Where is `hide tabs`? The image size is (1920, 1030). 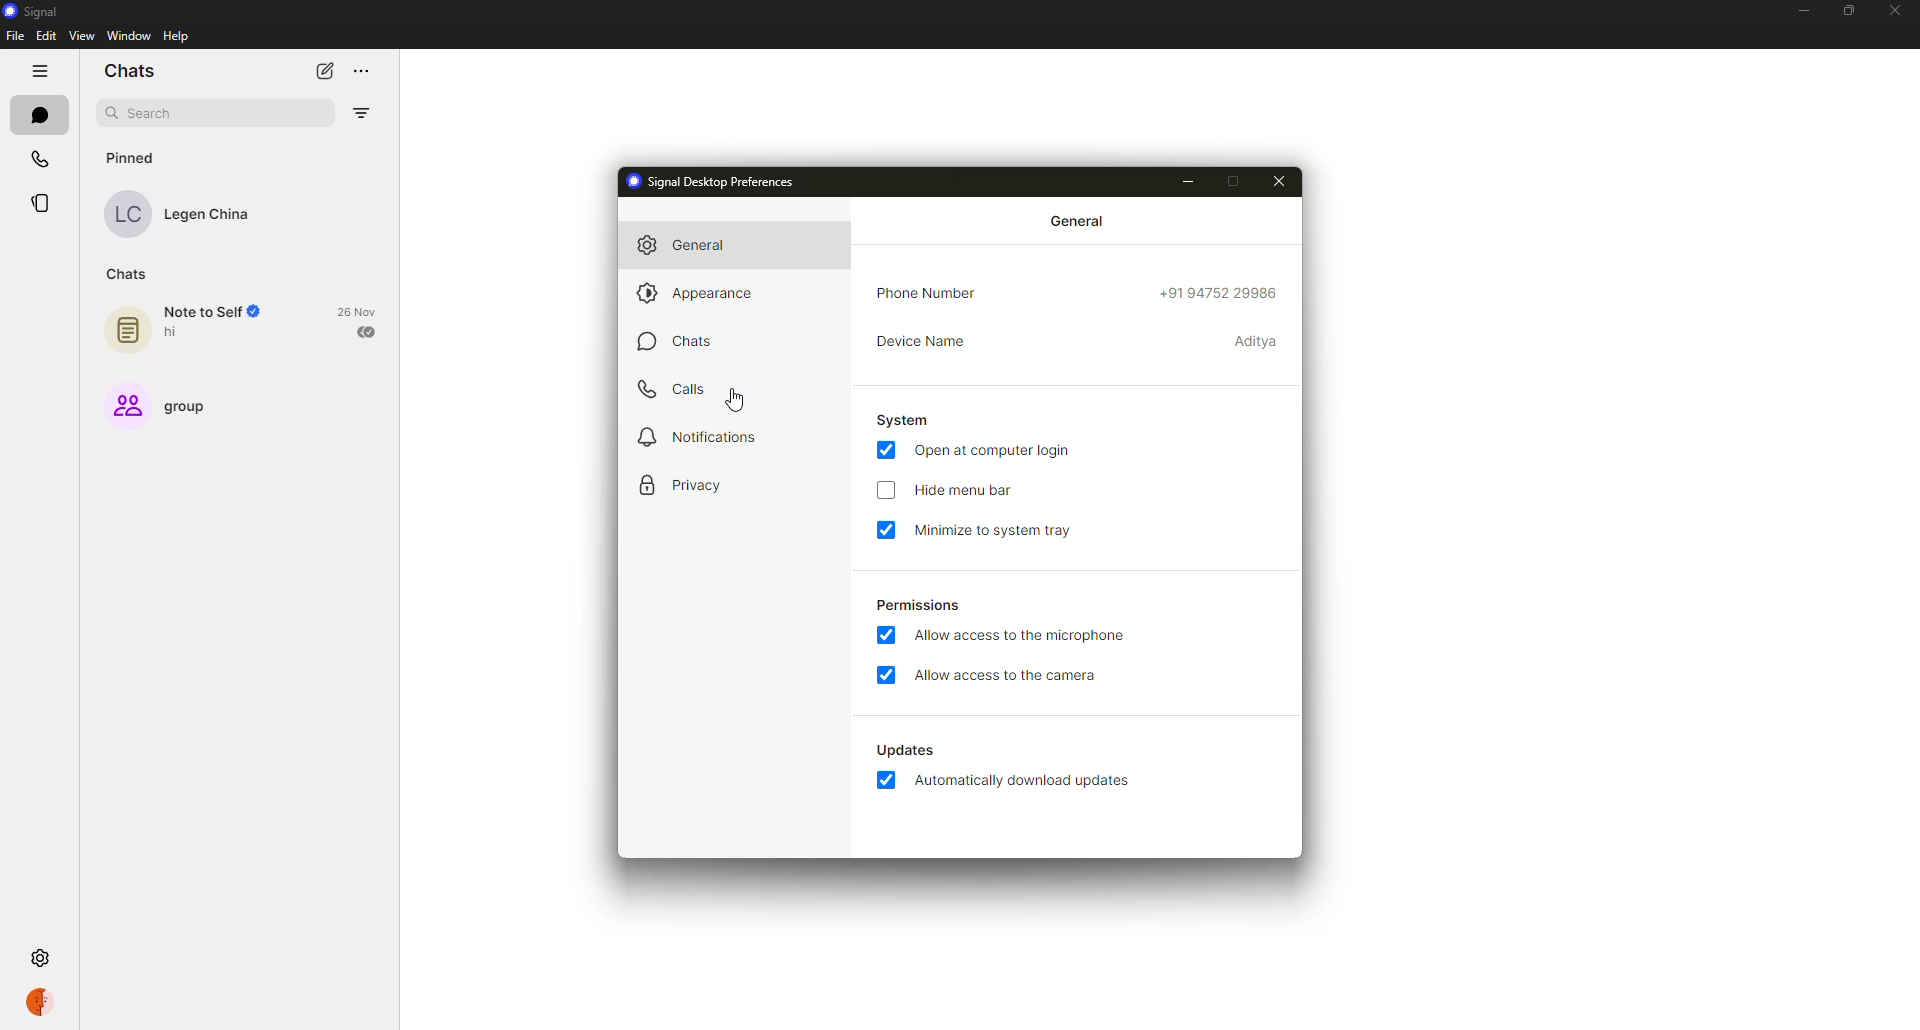
hide tabs is located at coordinates (39, 71).